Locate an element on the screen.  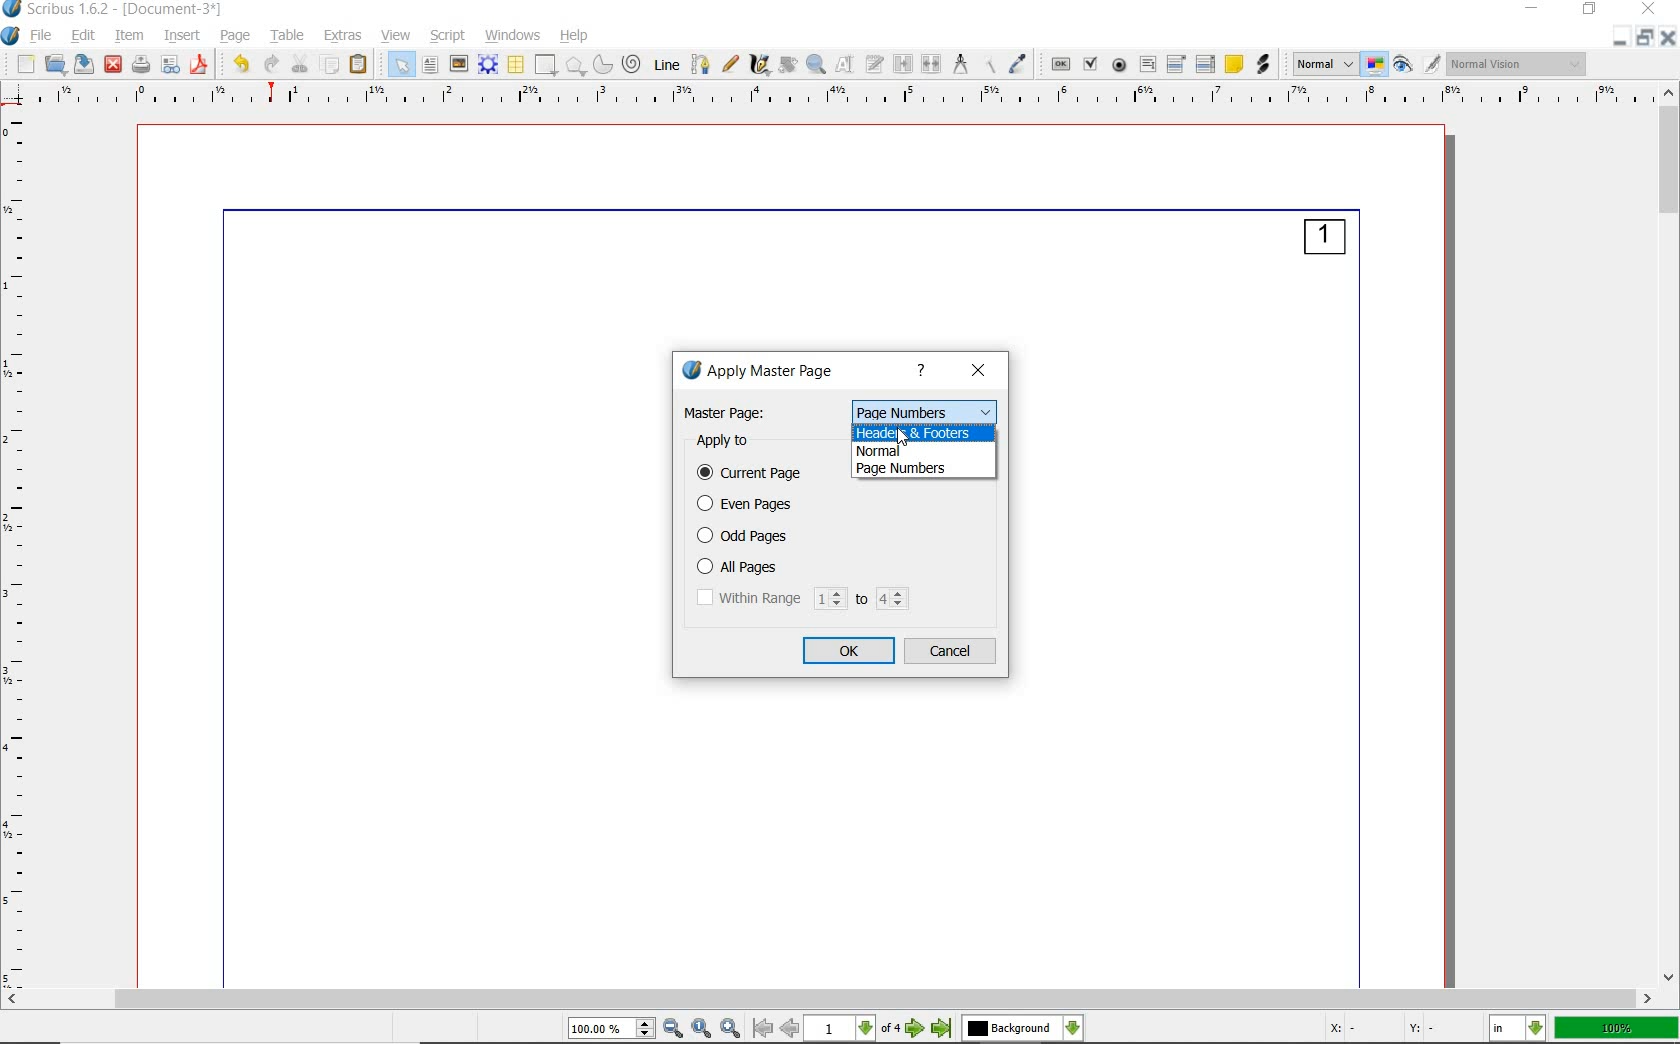
unlink text frames is located at coordinates (932, 64).